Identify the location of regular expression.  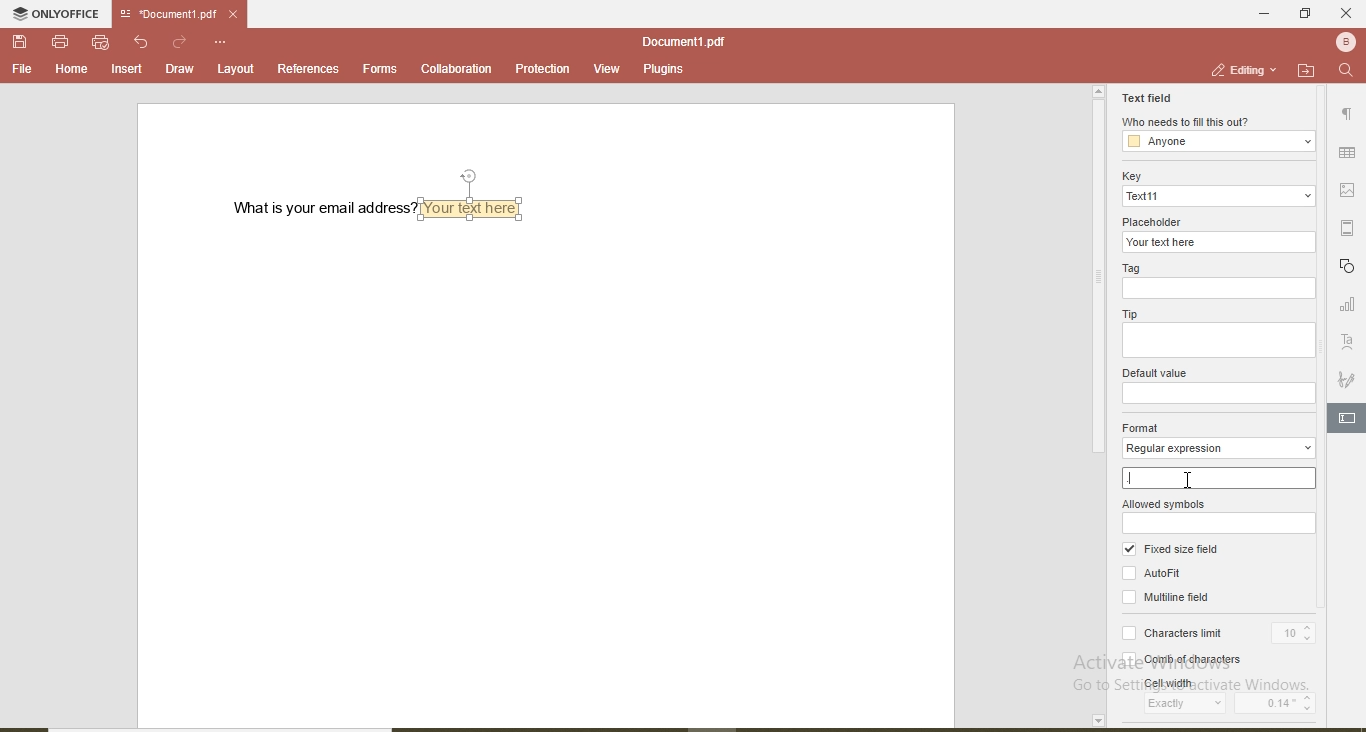
(1219, 449).